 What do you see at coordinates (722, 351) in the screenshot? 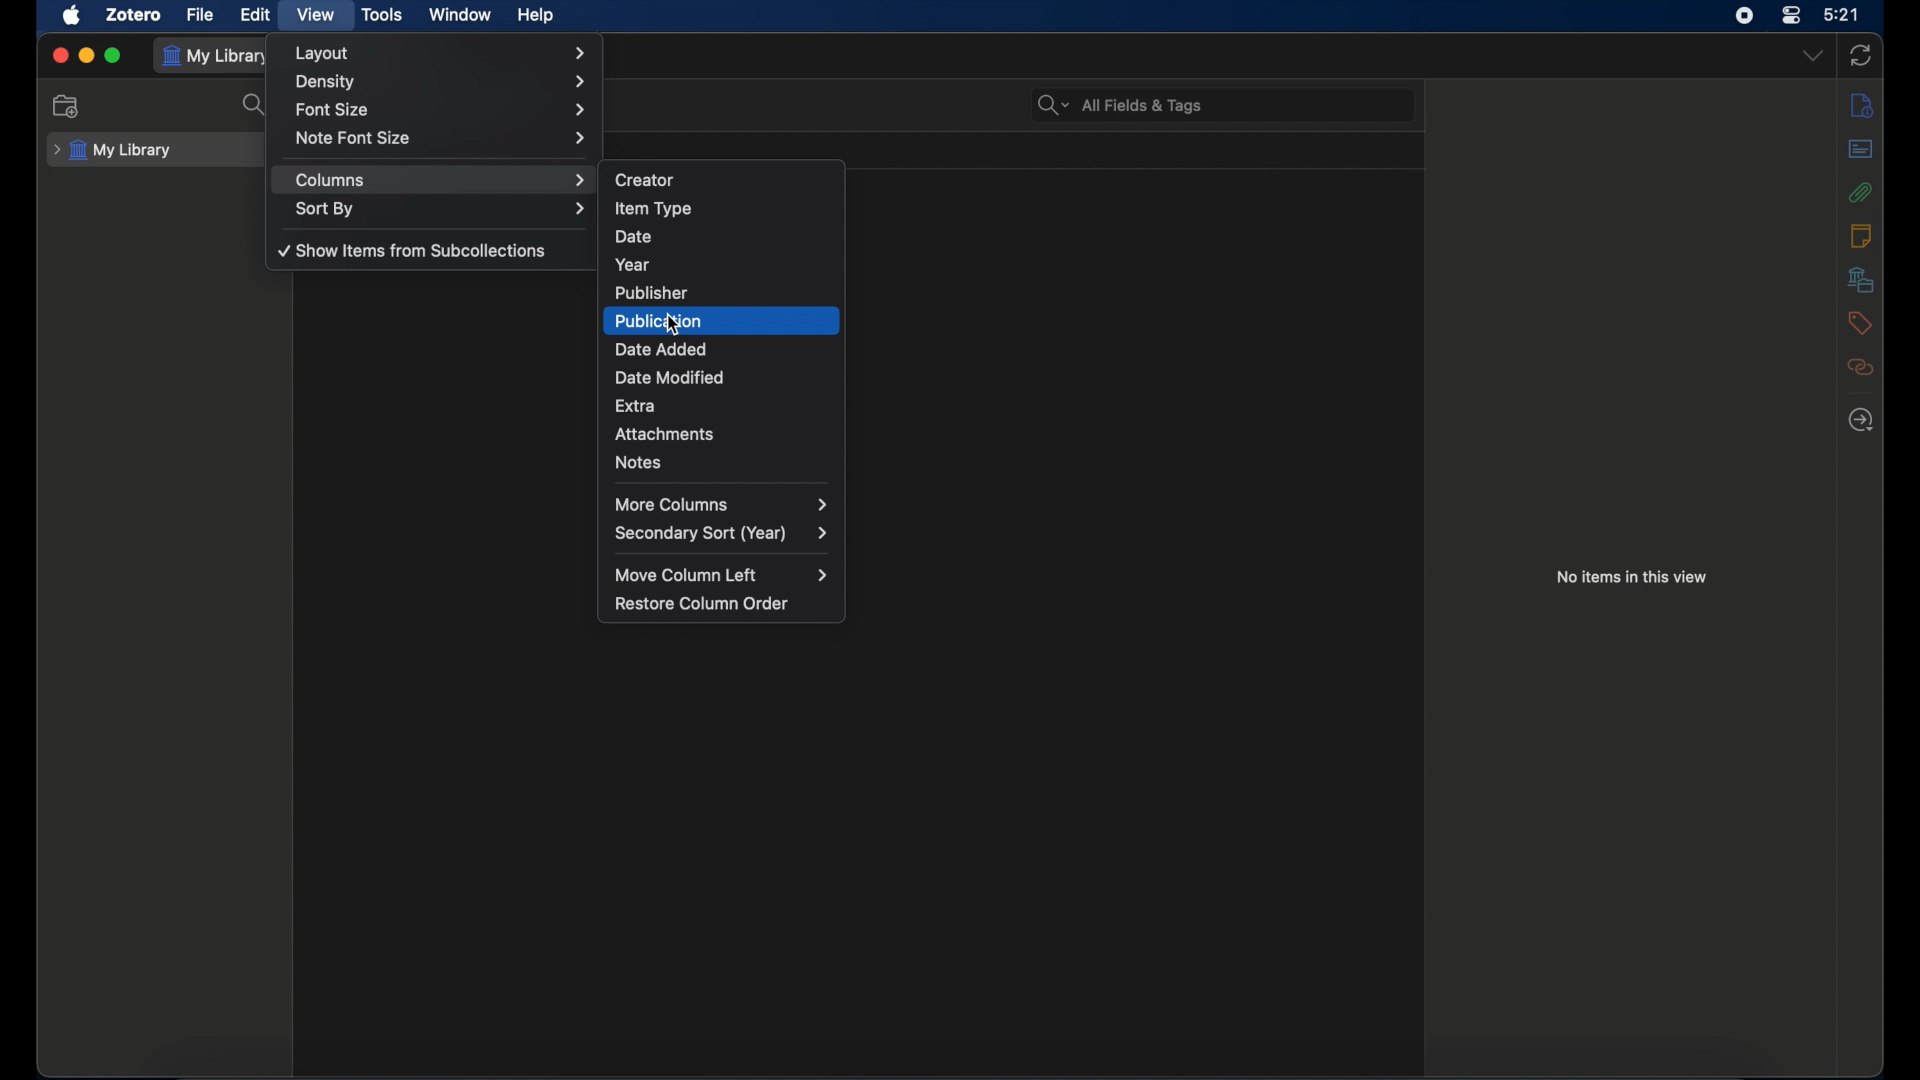
I see `date modified` at bounding box center [722, 351].